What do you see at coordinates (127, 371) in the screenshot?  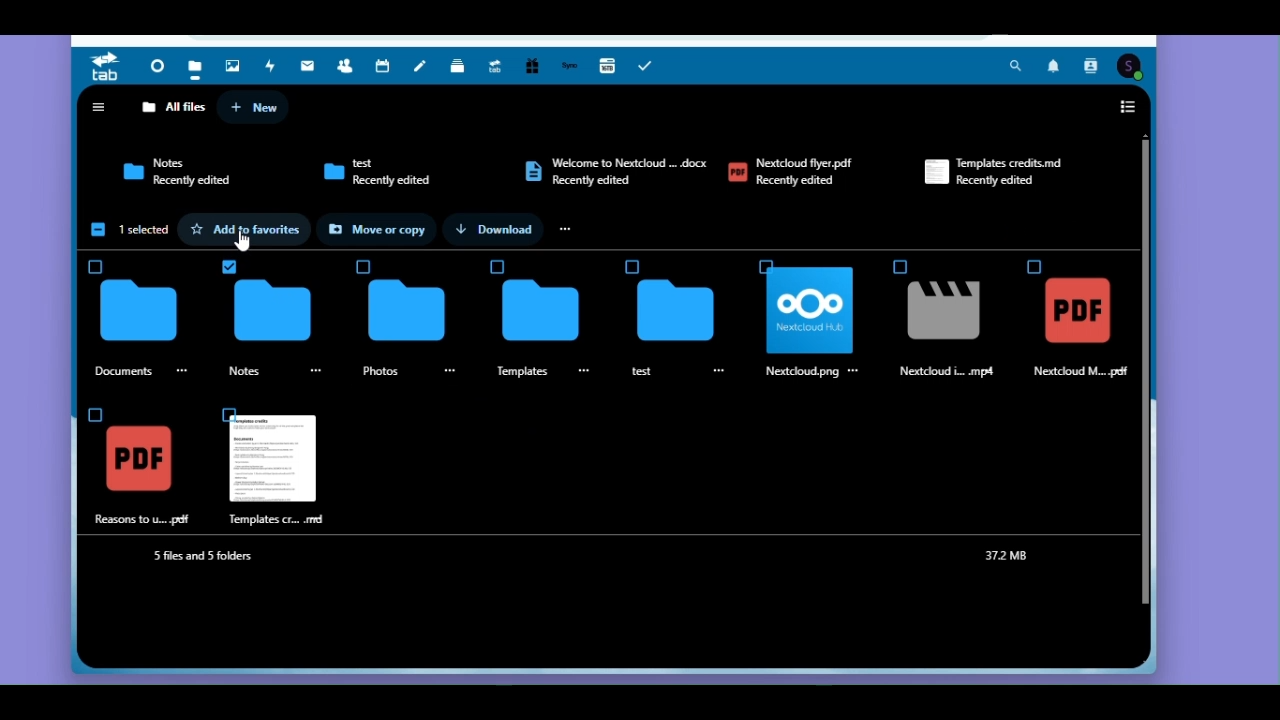 I see `Documents` at bounding box center [127, 371].